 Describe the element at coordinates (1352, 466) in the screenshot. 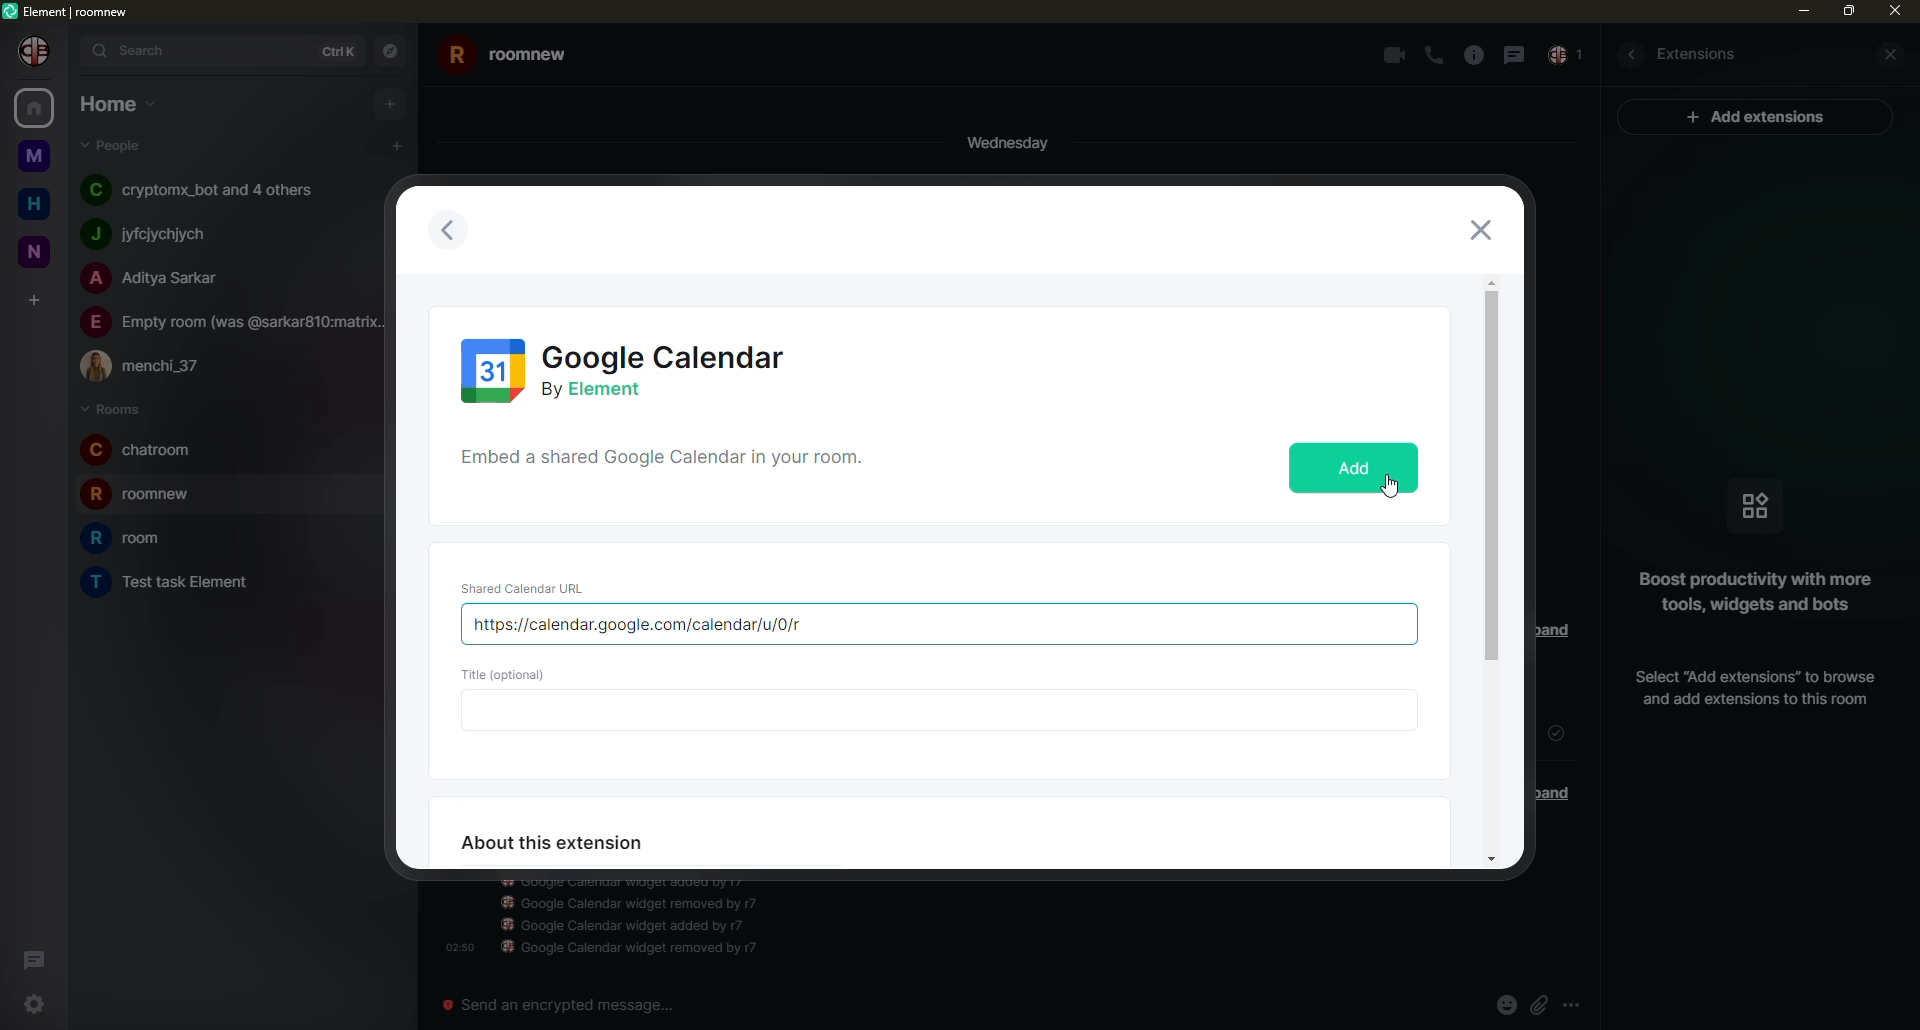

I see `add` at that location.